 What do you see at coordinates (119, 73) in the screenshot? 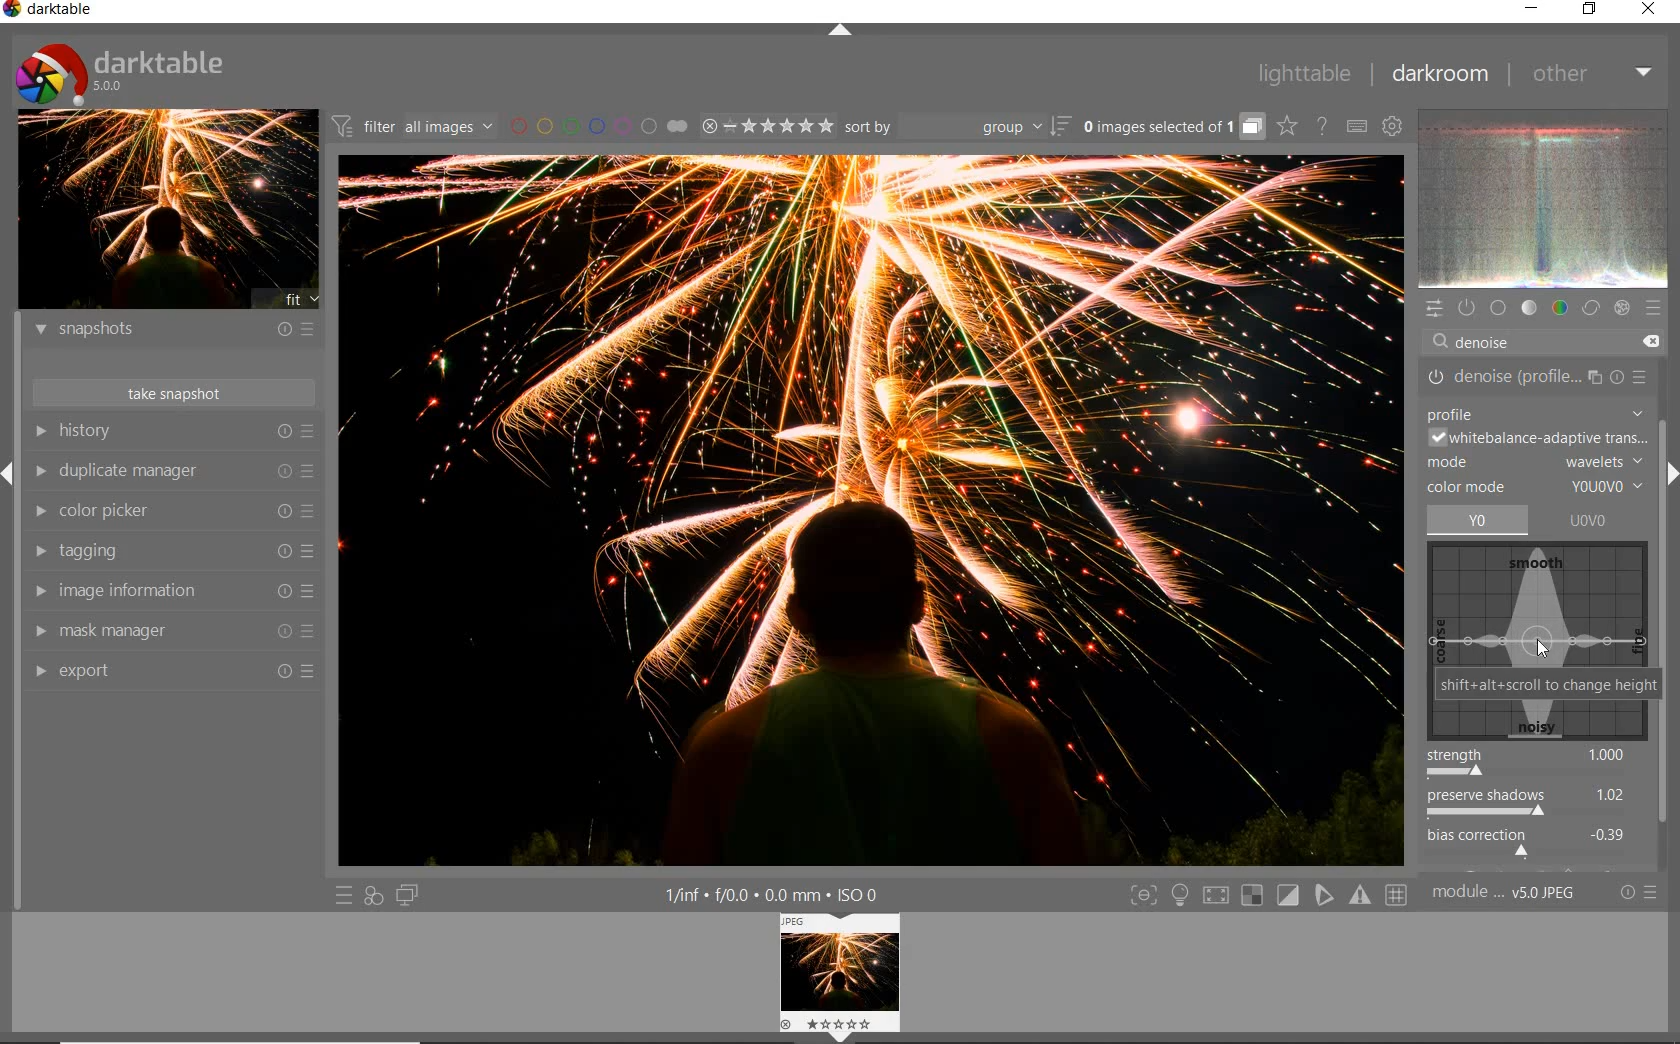
I see `Darktable 5.0.0` at bounding box center [119, 73].